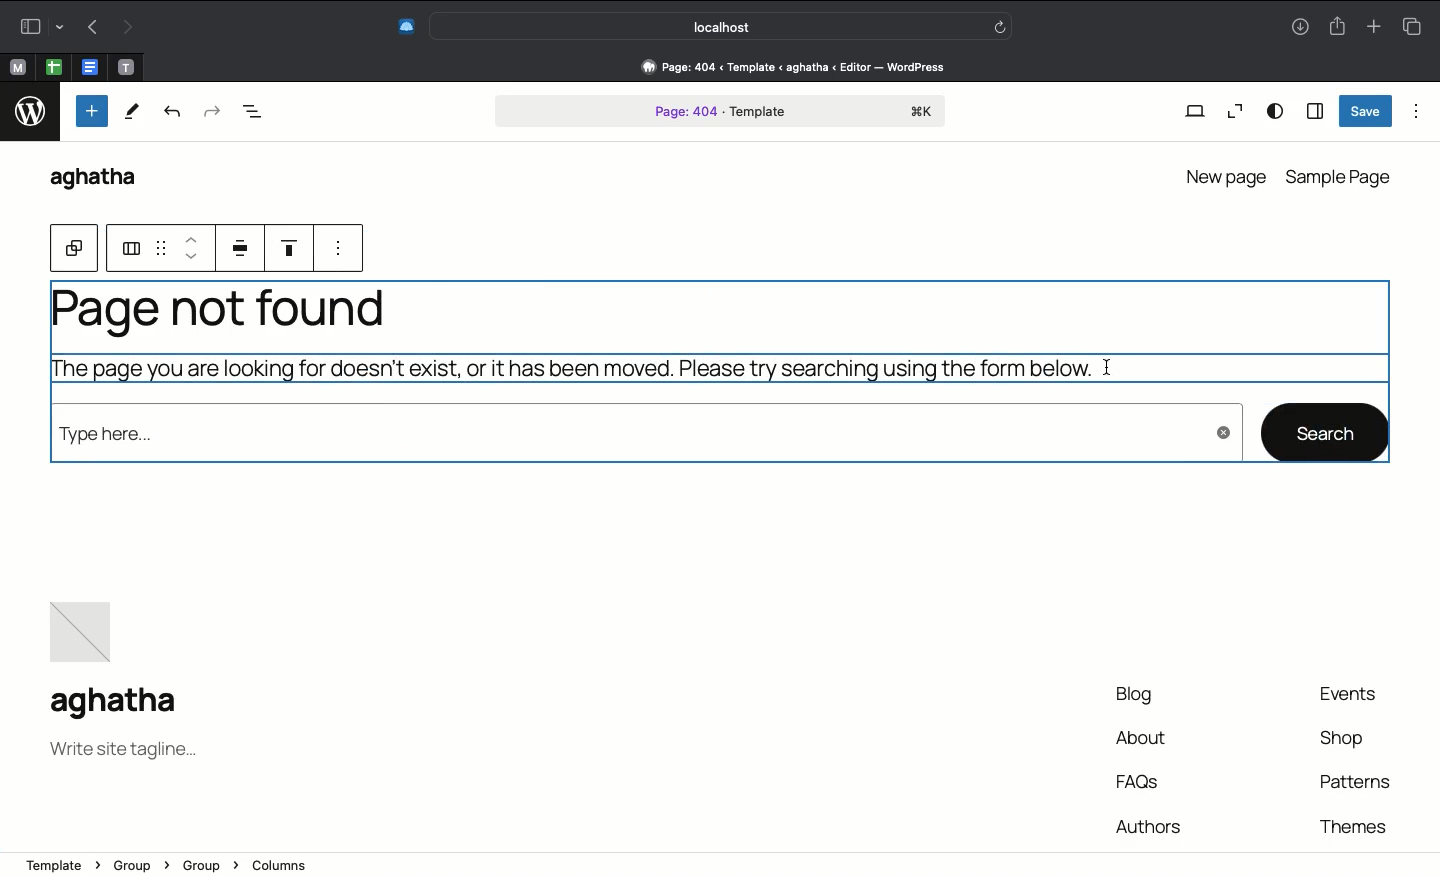  I want to click on FAQs, so click(1142, 781).